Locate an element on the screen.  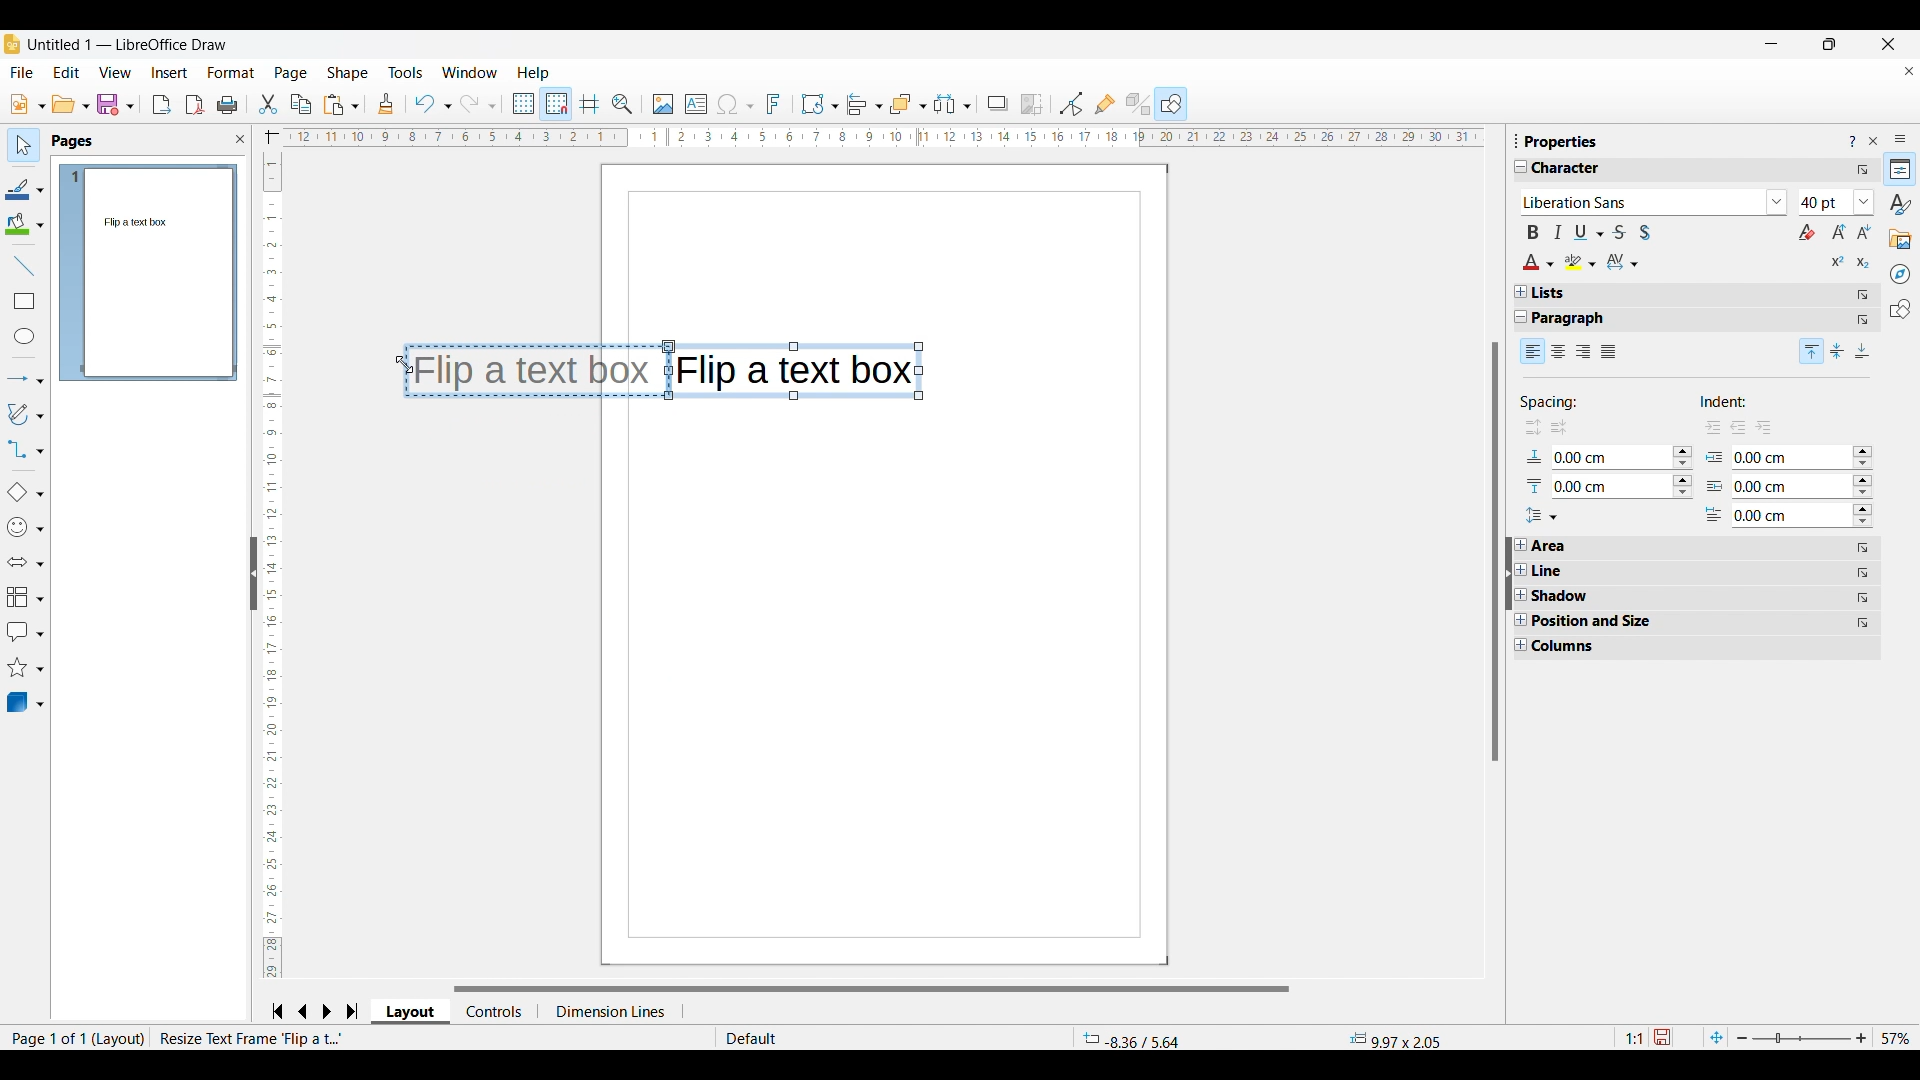
Navigator is located at coordinates (1900, 274).